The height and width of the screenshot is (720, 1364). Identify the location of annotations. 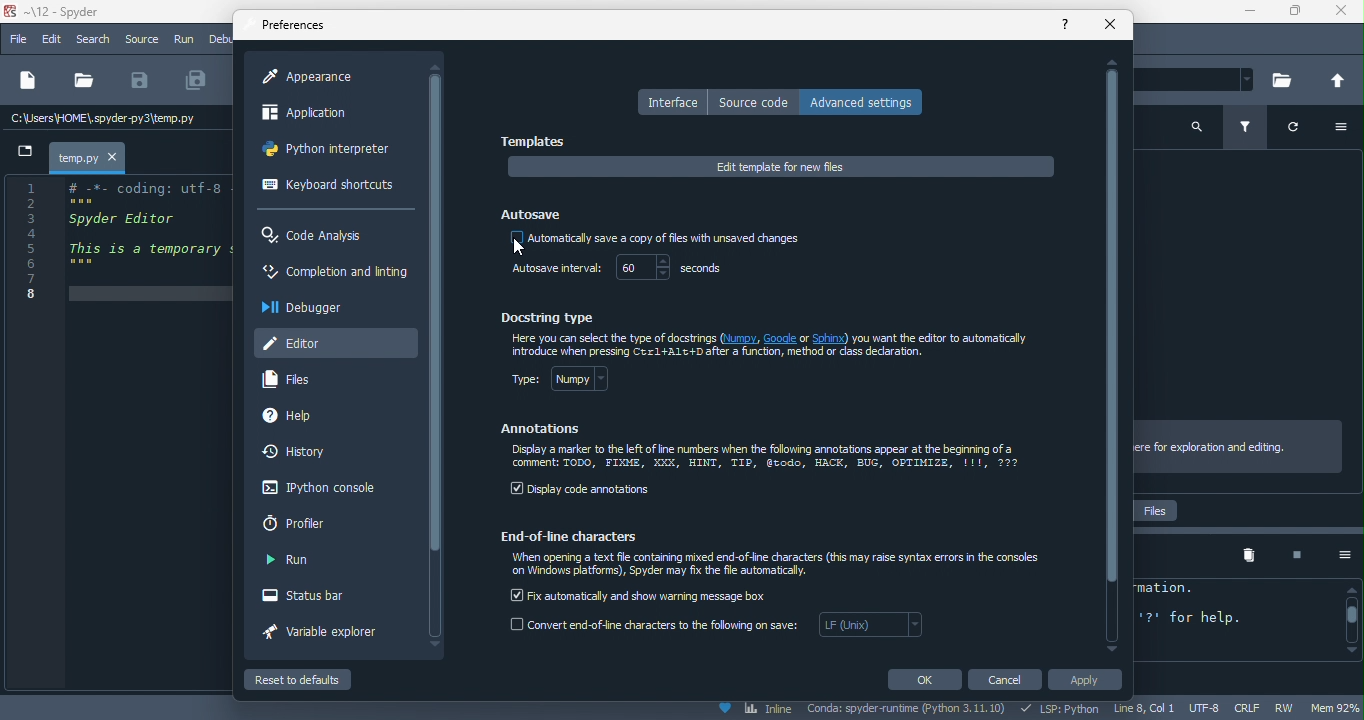
(543, 429).